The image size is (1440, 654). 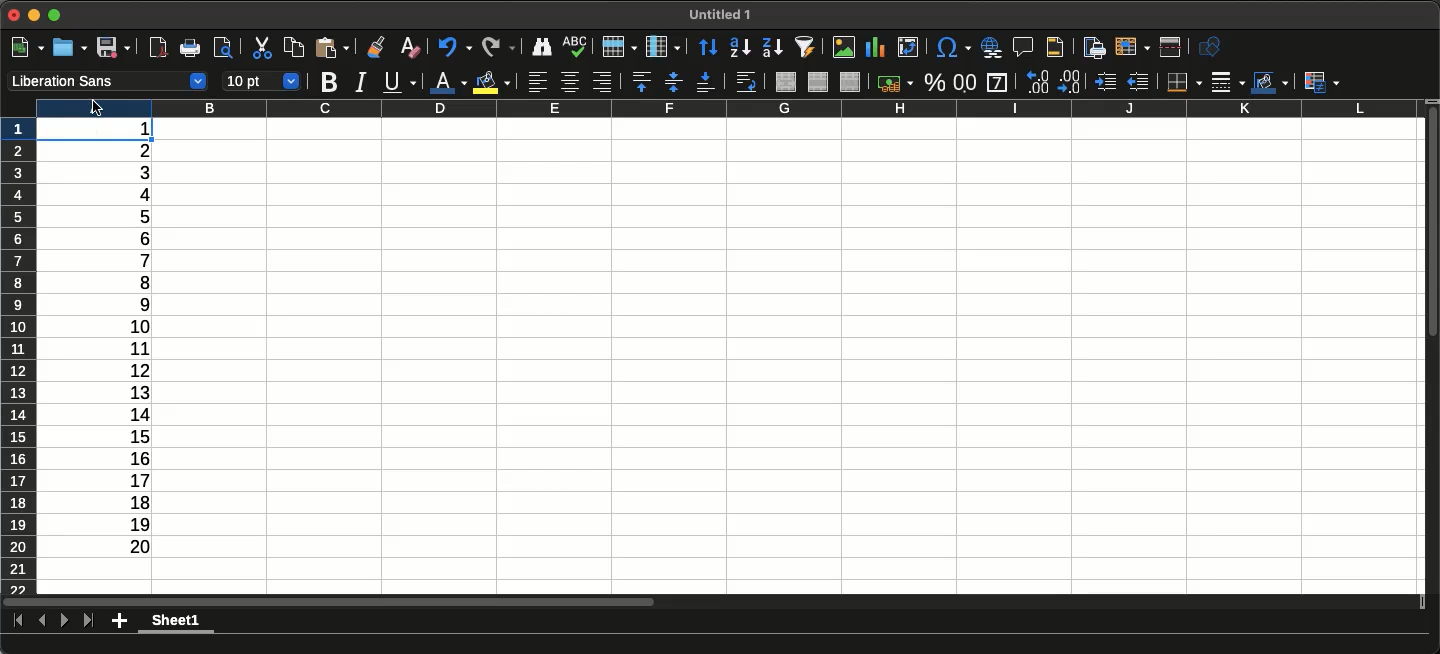 I want to click on 13, so click(x=128, y=391).